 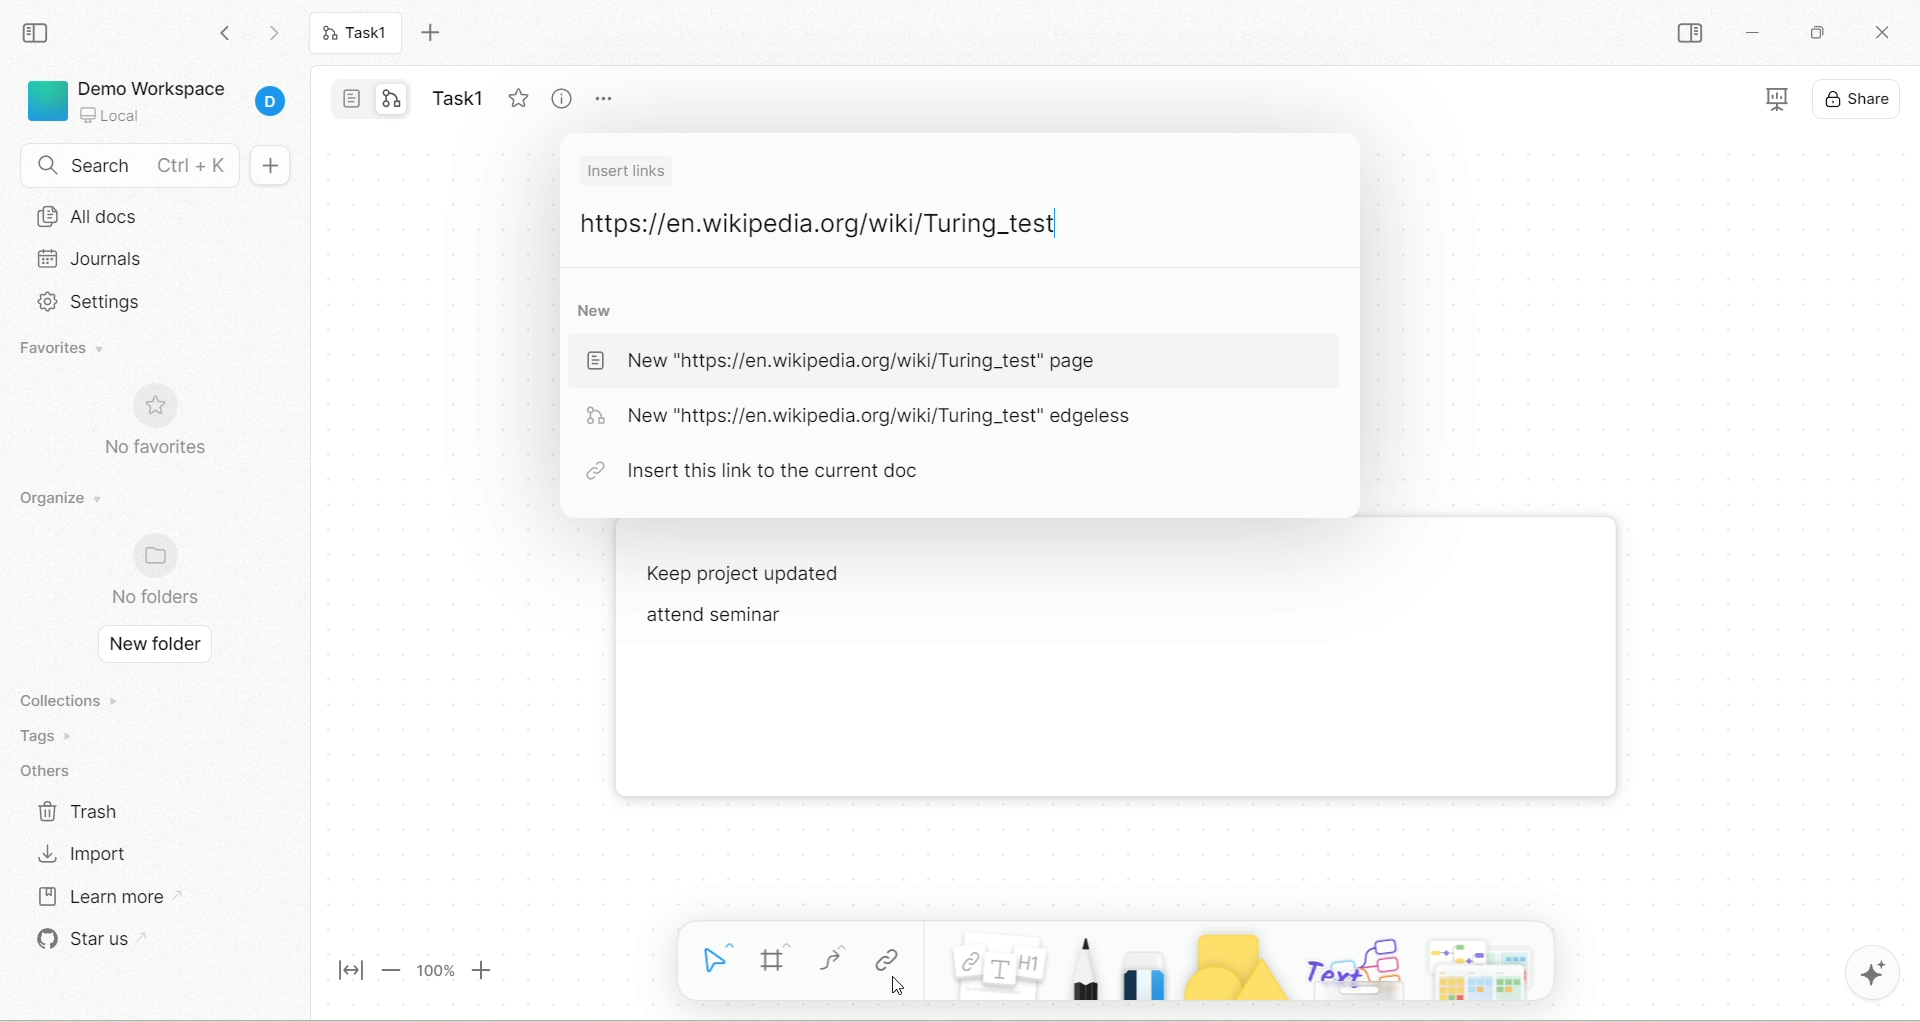 I want to click on Insert Links, so click(x=630, y=171).